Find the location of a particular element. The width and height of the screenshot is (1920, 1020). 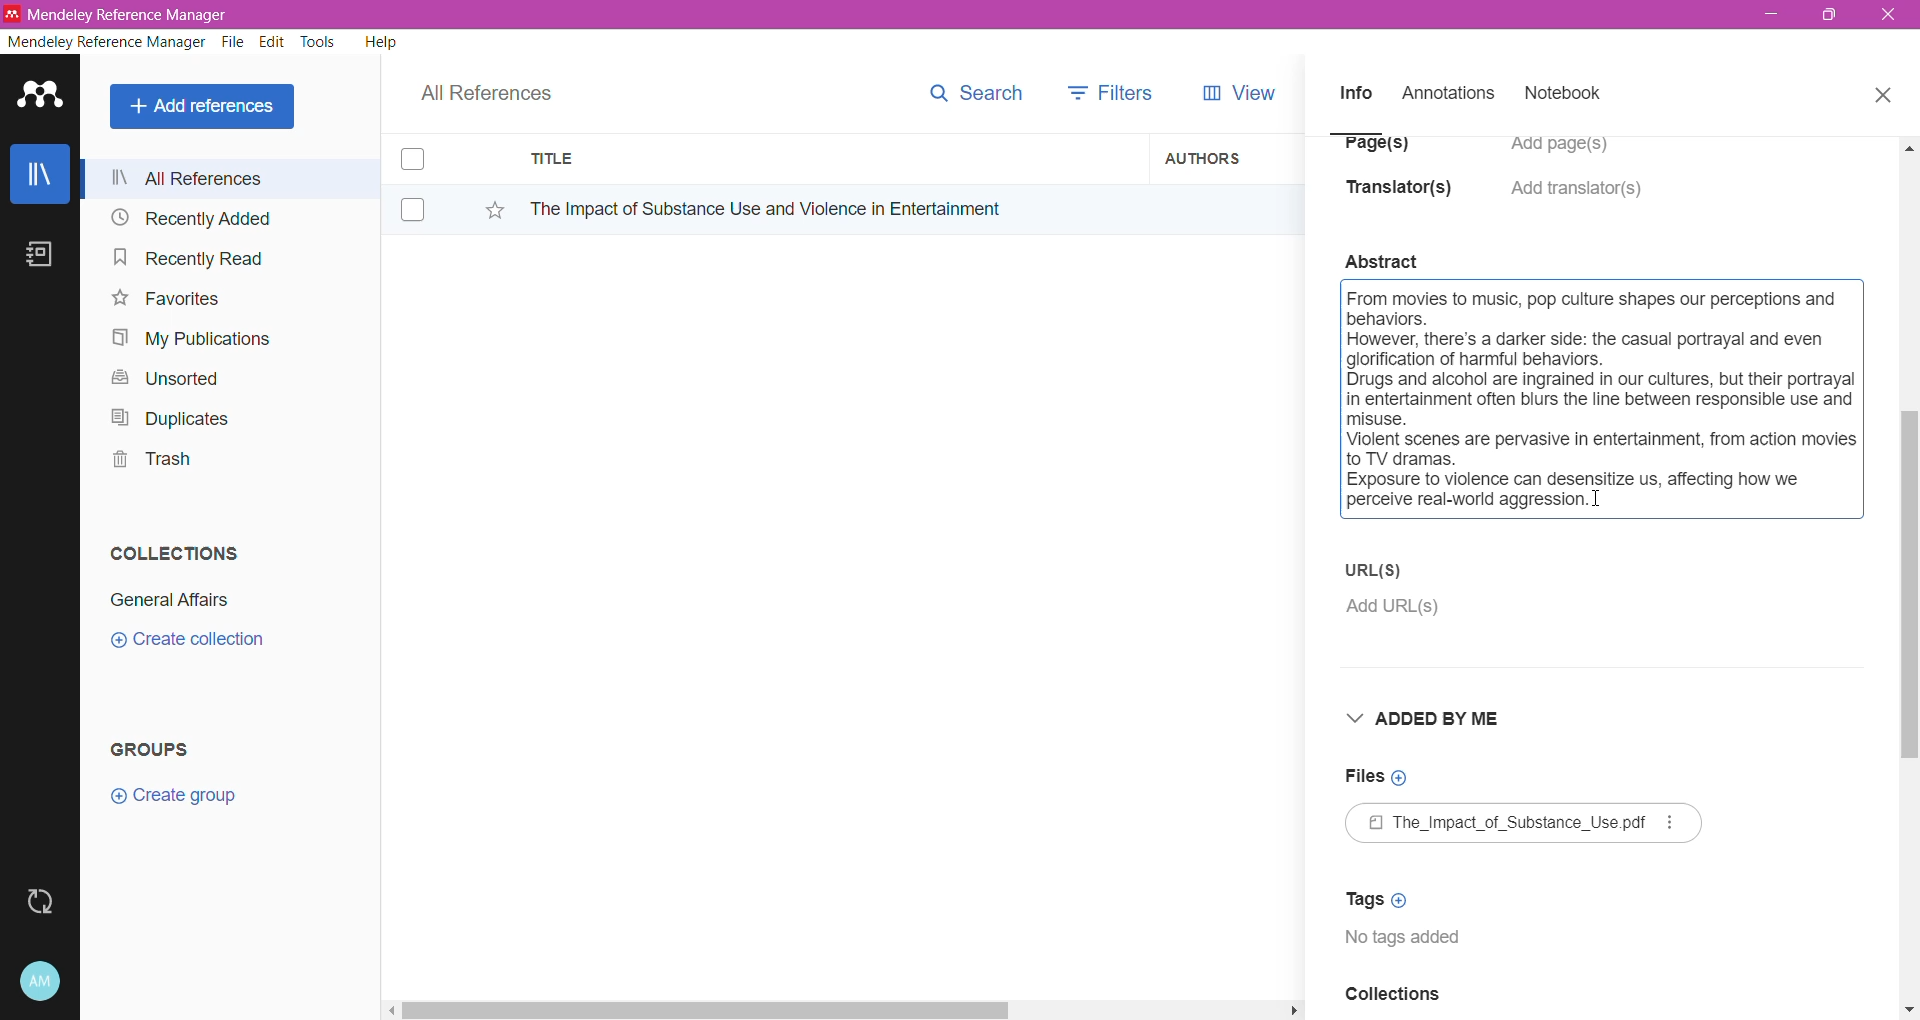

Title is located at coordinates (830, 159).